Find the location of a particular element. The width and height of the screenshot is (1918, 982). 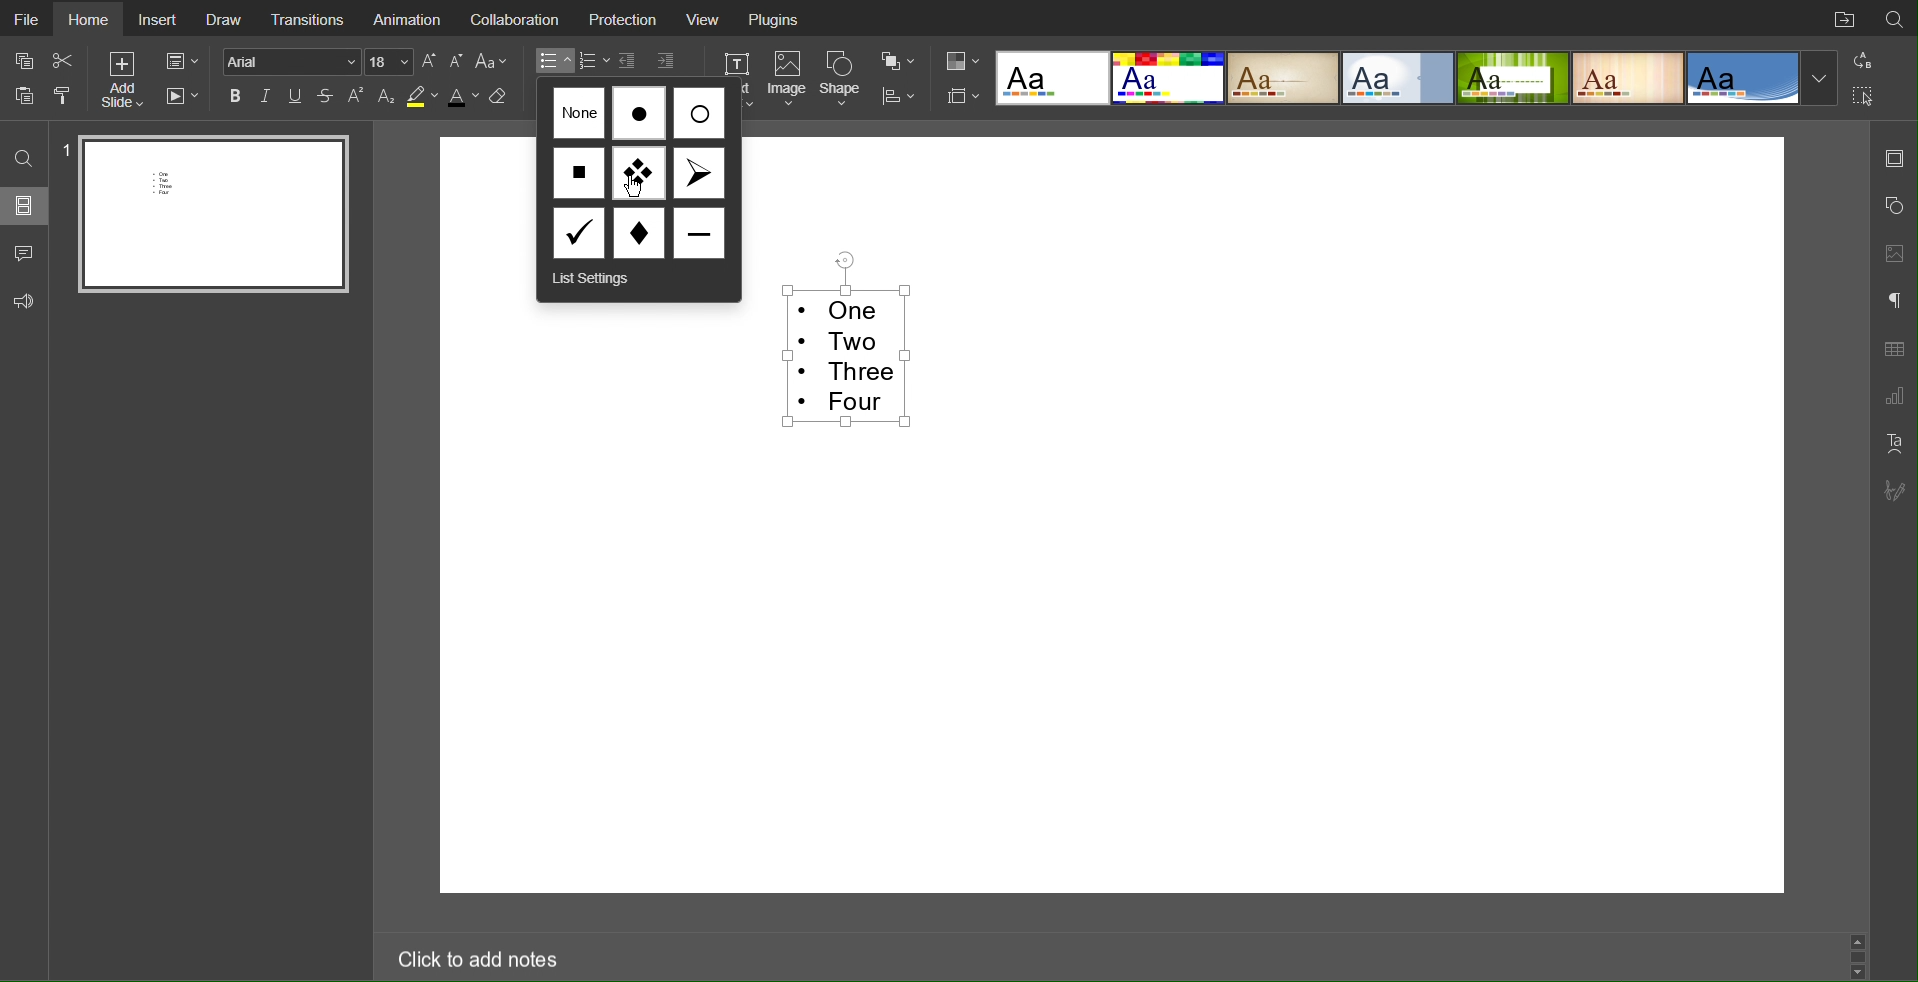

Slide Settings is located at coordinates (180, 60).